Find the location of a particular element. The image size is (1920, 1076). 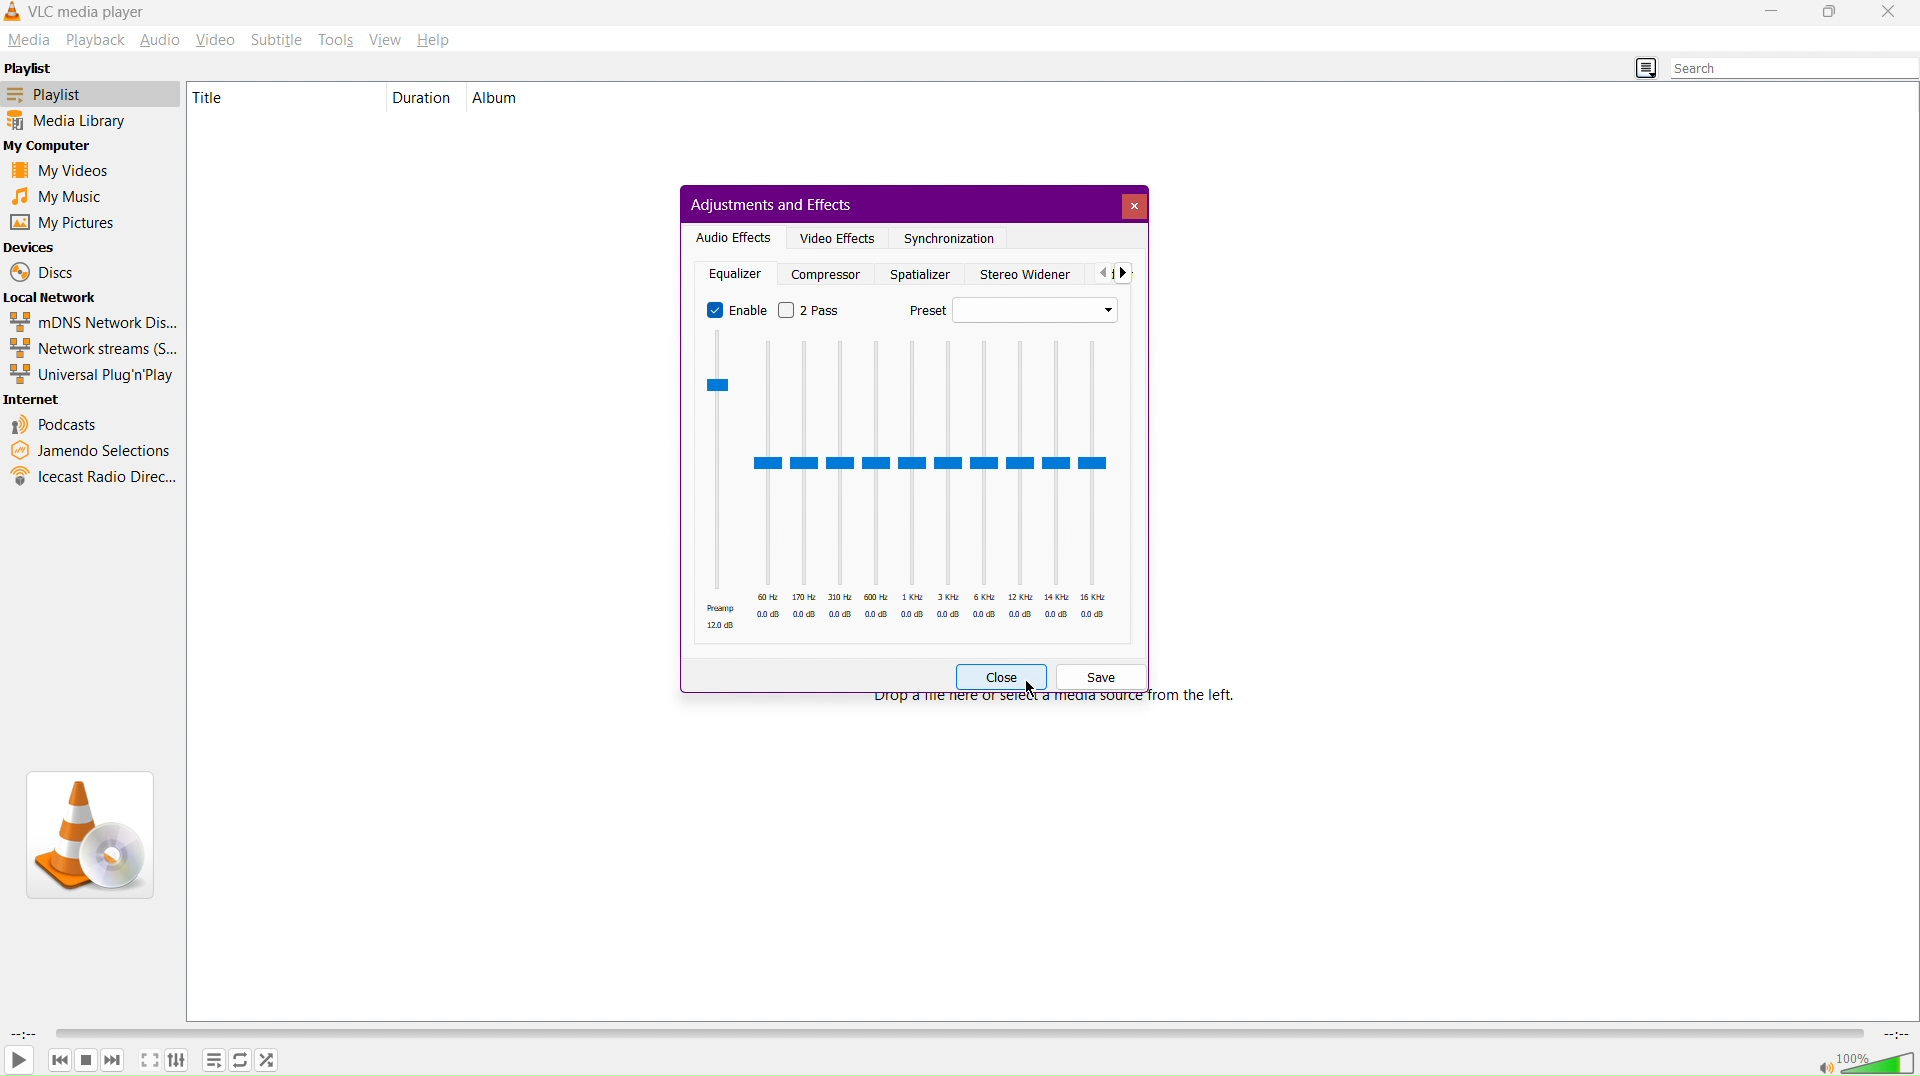

Close is located at coordinates (1134, 207).